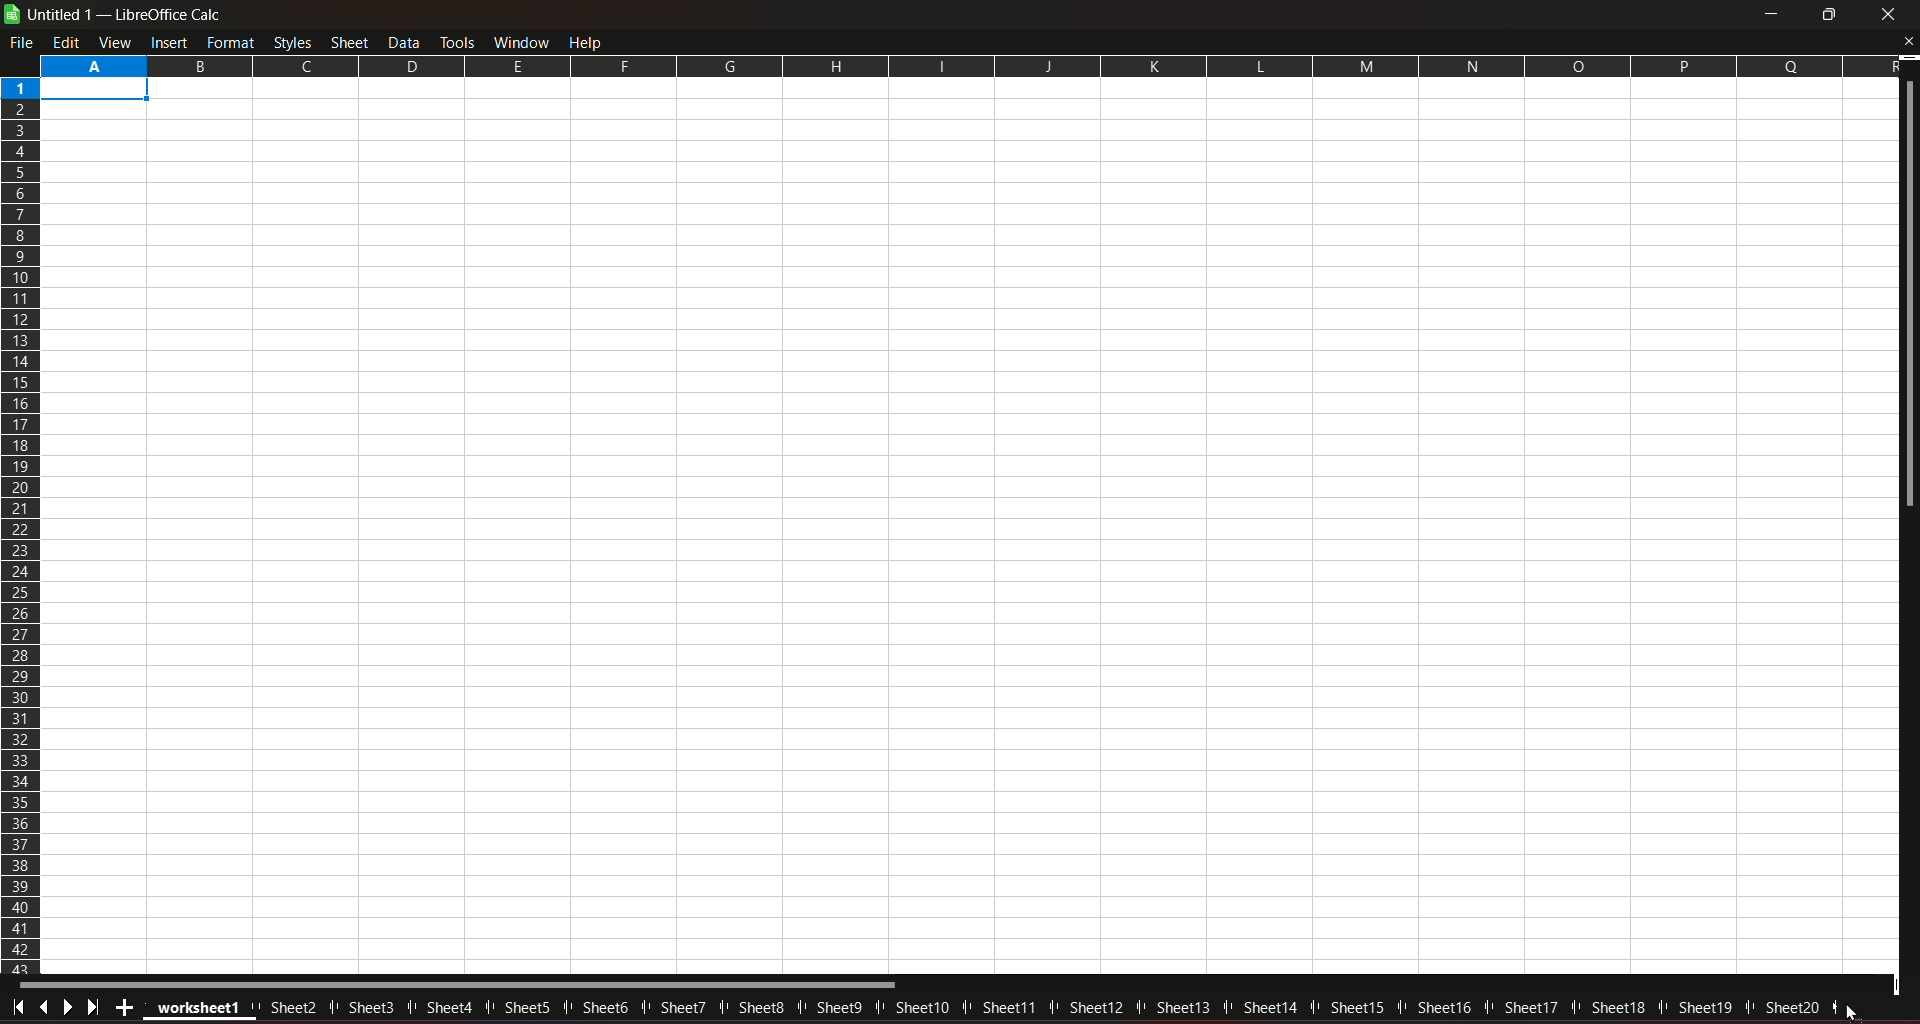 This screenshot has height=1024, width=1920. I want to click on previous sheet, so click(46, 1005).